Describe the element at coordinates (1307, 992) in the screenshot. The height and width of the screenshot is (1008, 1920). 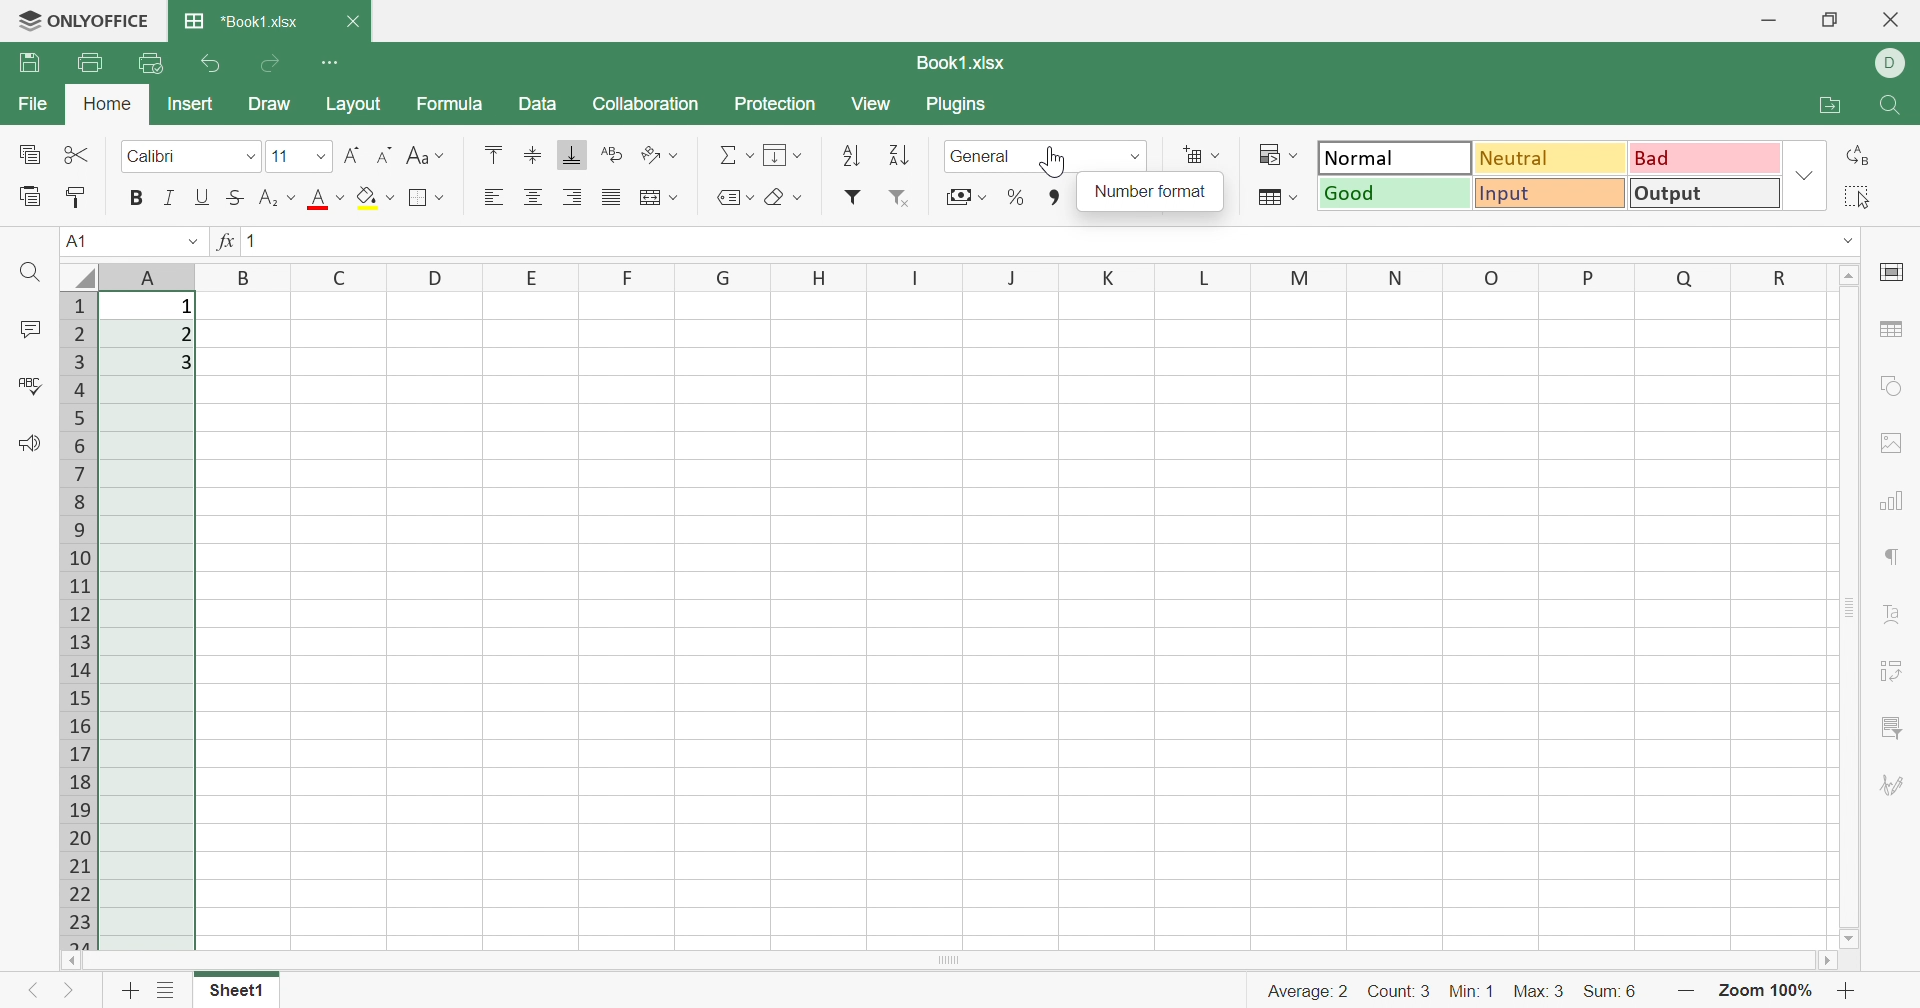
I see `Average: 2` at that location.